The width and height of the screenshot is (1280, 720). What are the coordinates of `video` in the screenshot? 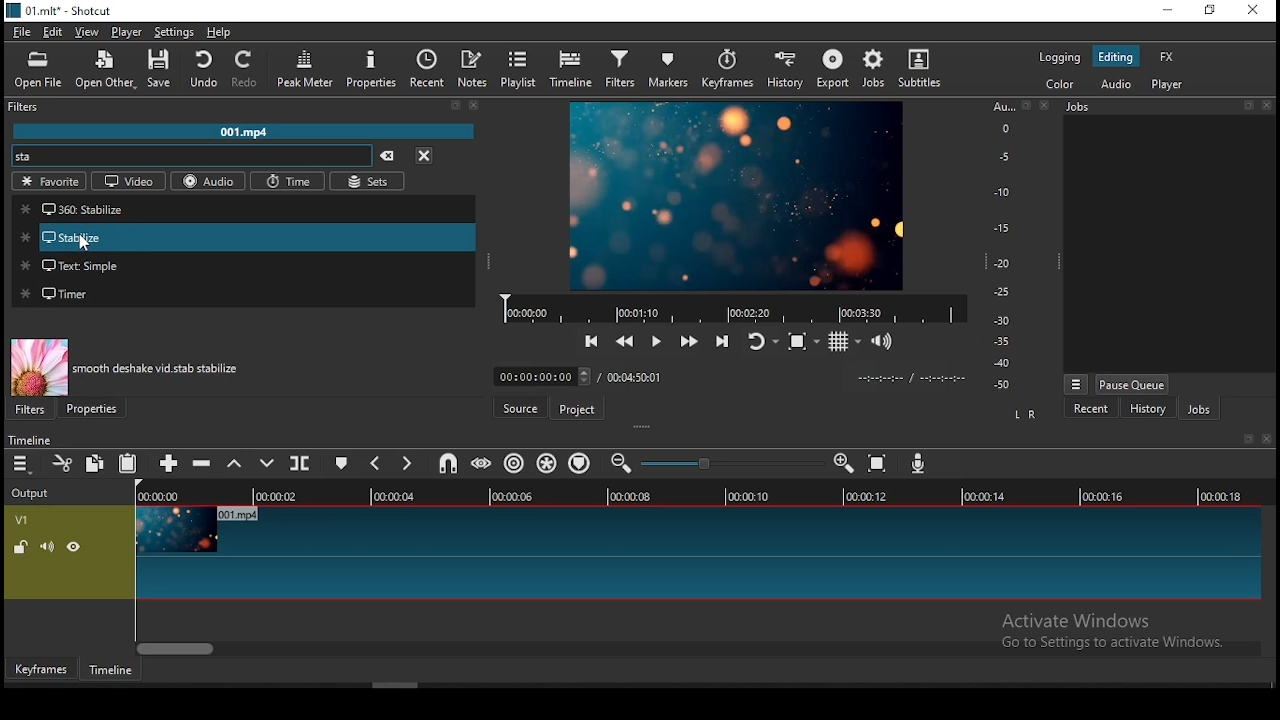 It's located at (129, 181).